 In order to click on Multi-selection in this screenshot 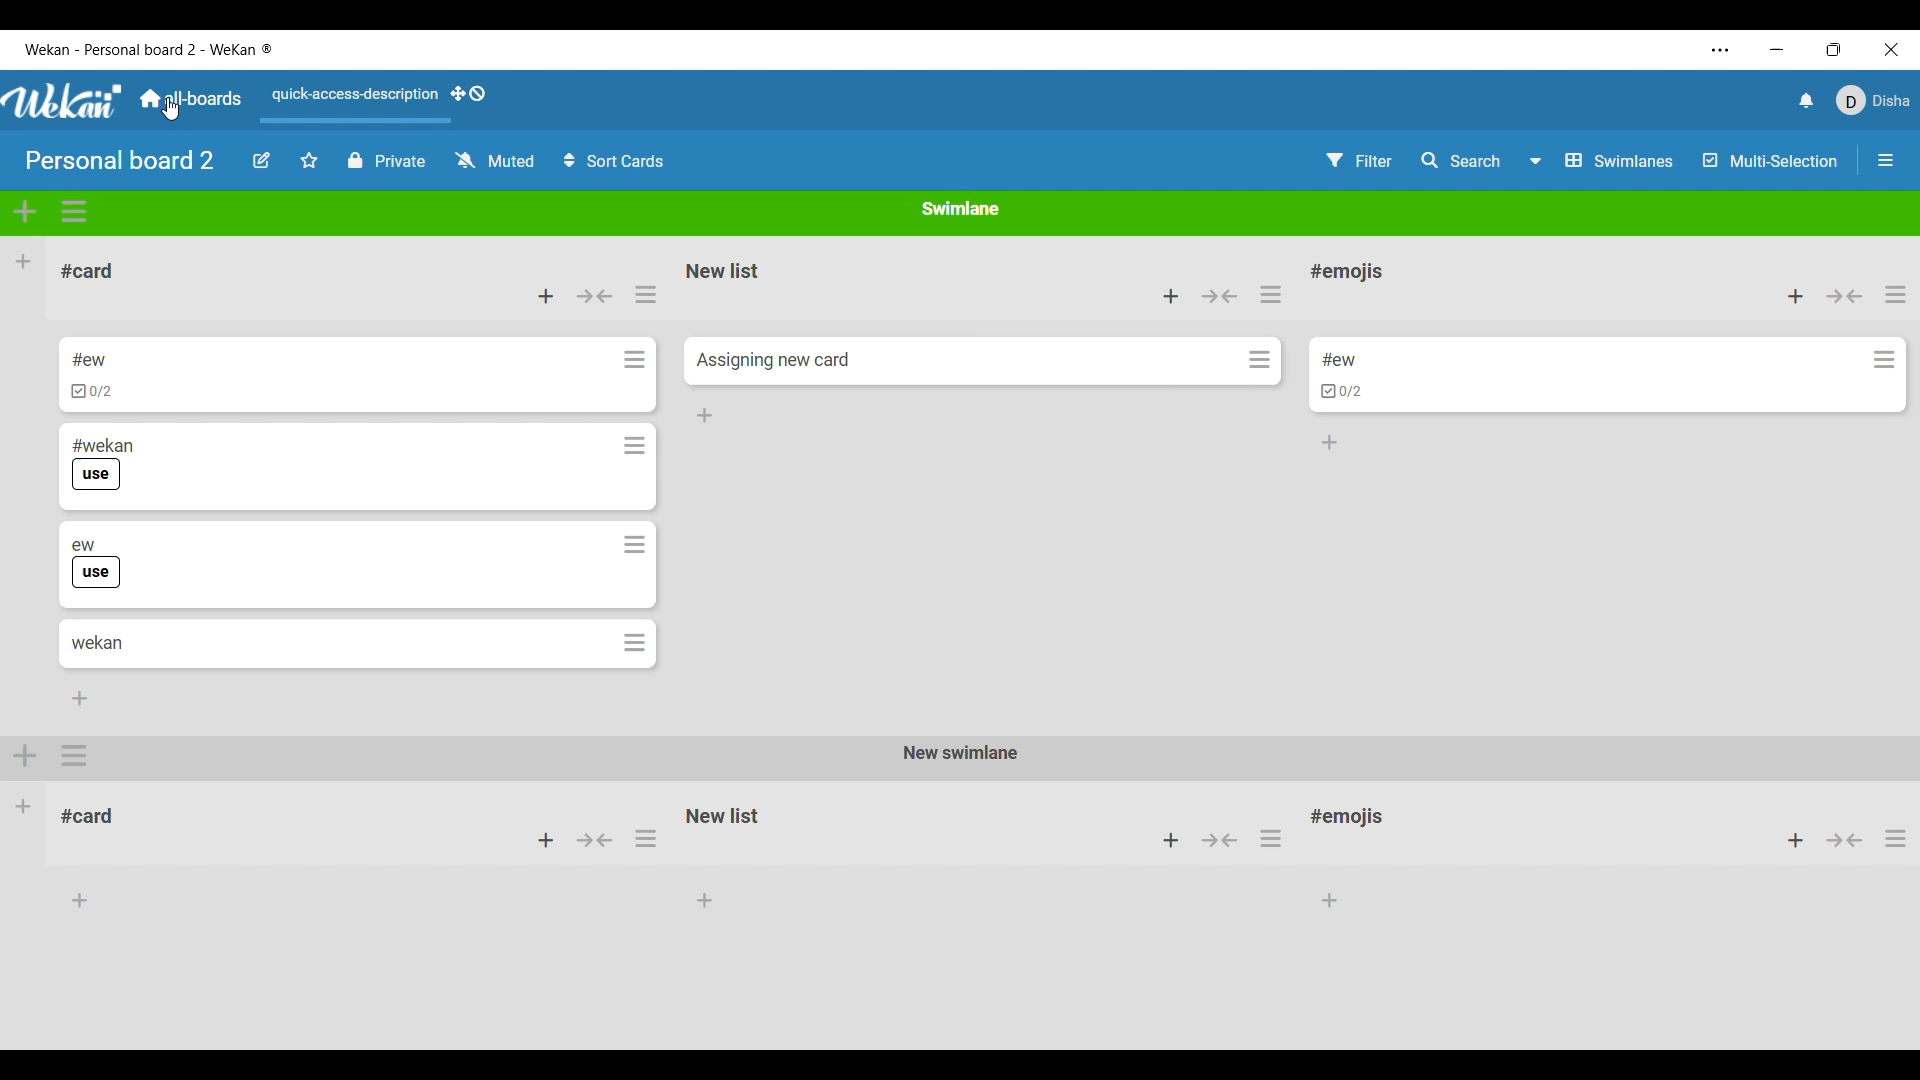, I will do `click(1770, 160)`.